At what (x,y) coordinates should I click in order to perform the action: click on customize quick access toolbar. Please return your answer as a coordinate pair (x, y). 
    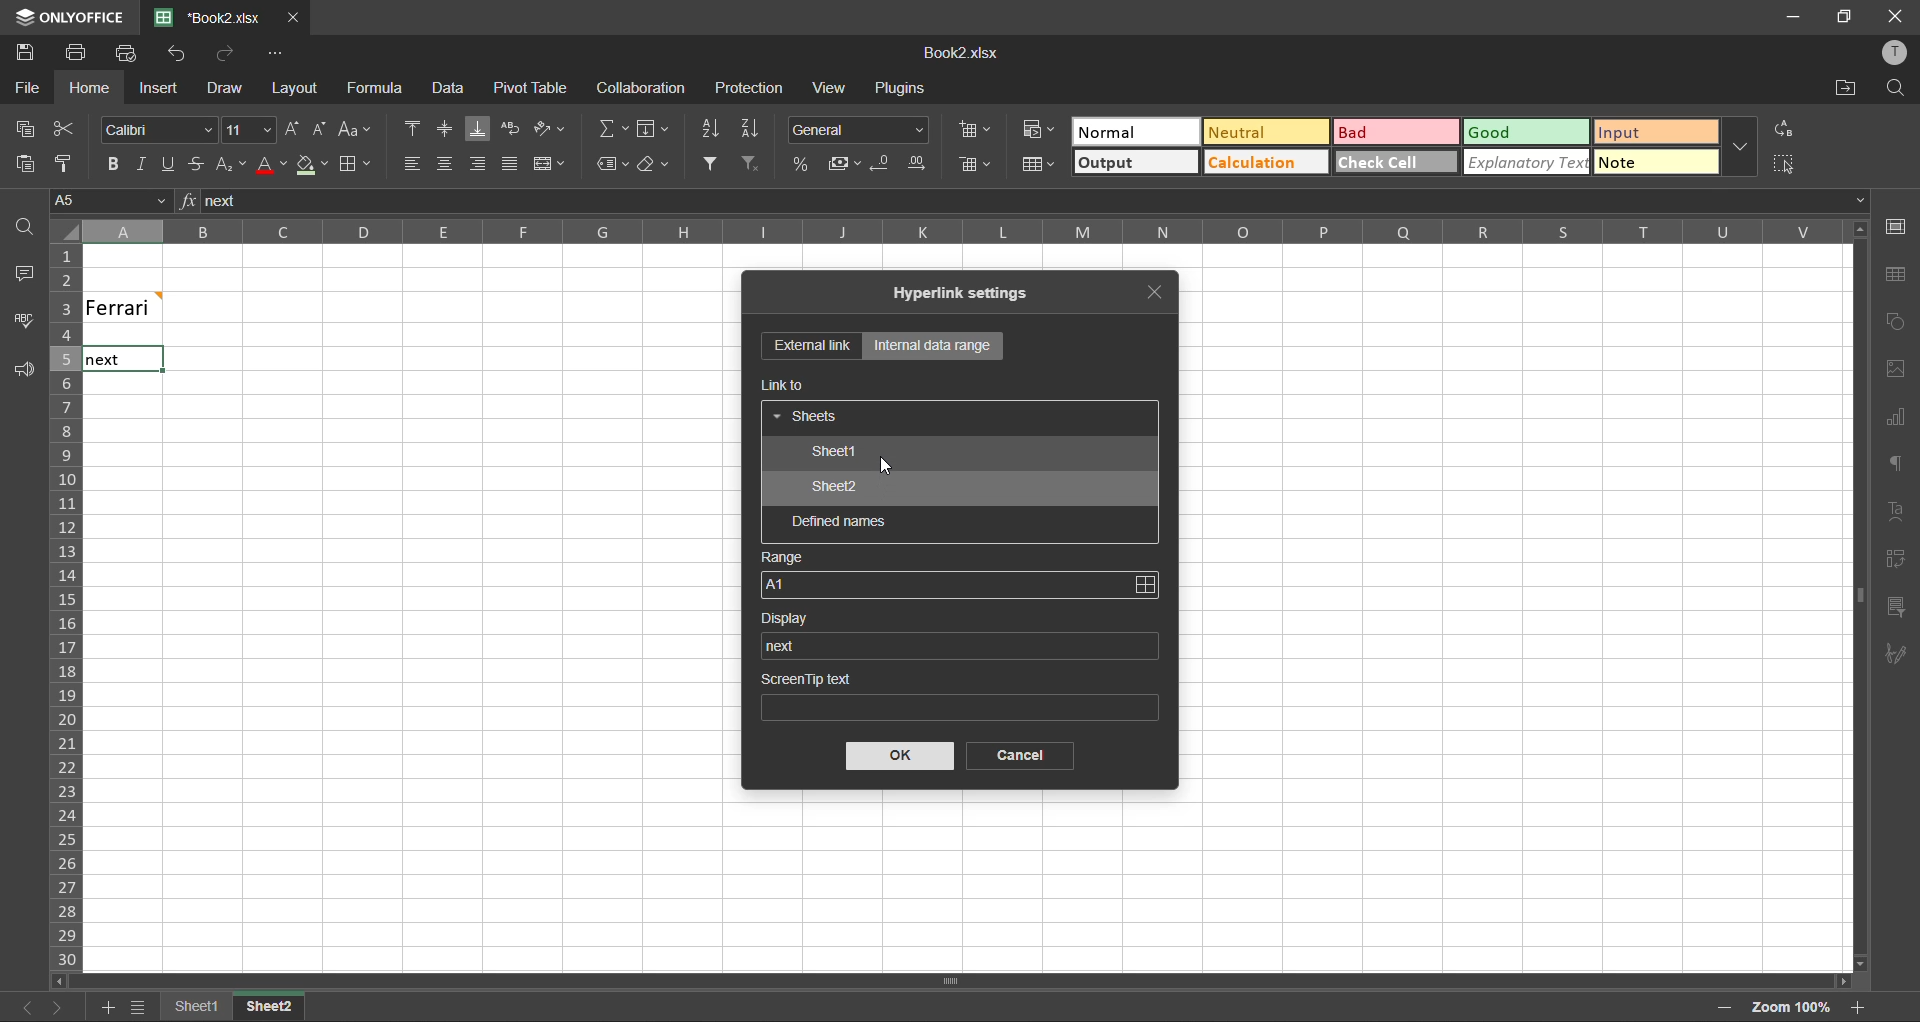
    Looking at the image, I should click on (273, 56).